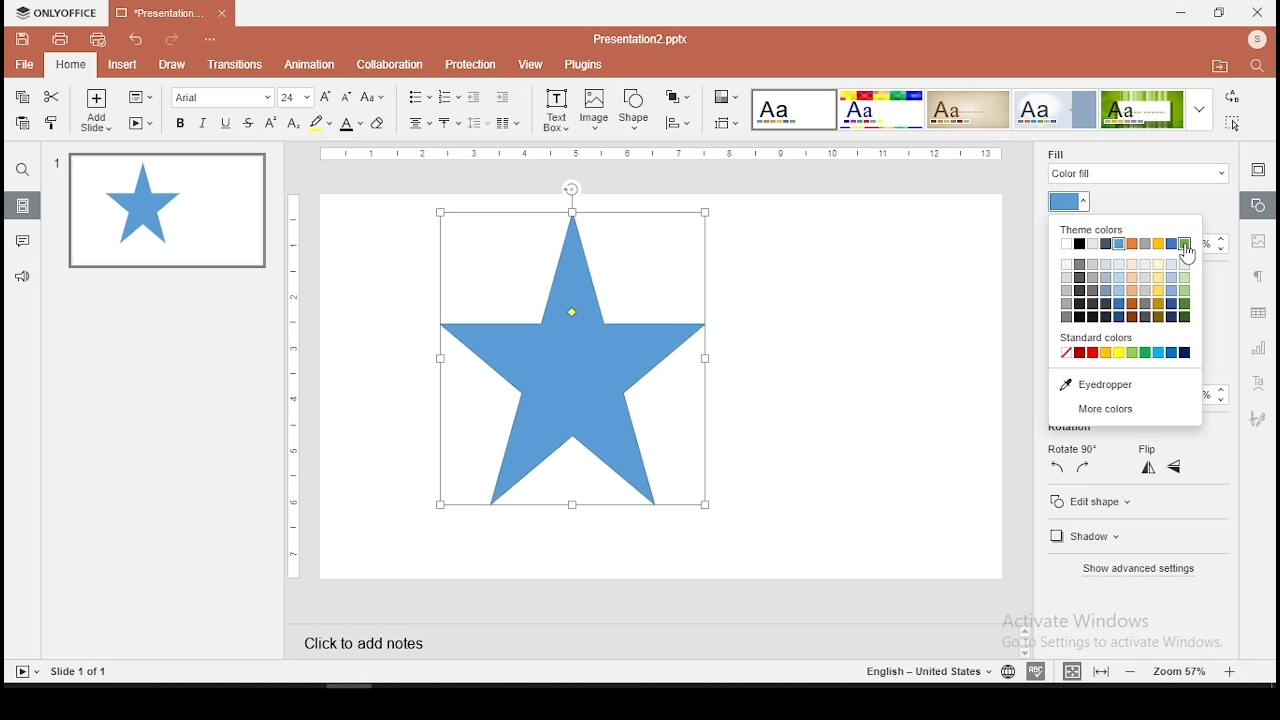  What do you see at coordinates (293, 123) in the screenshot?
I see `subscript` at bounding box center [293, 123].